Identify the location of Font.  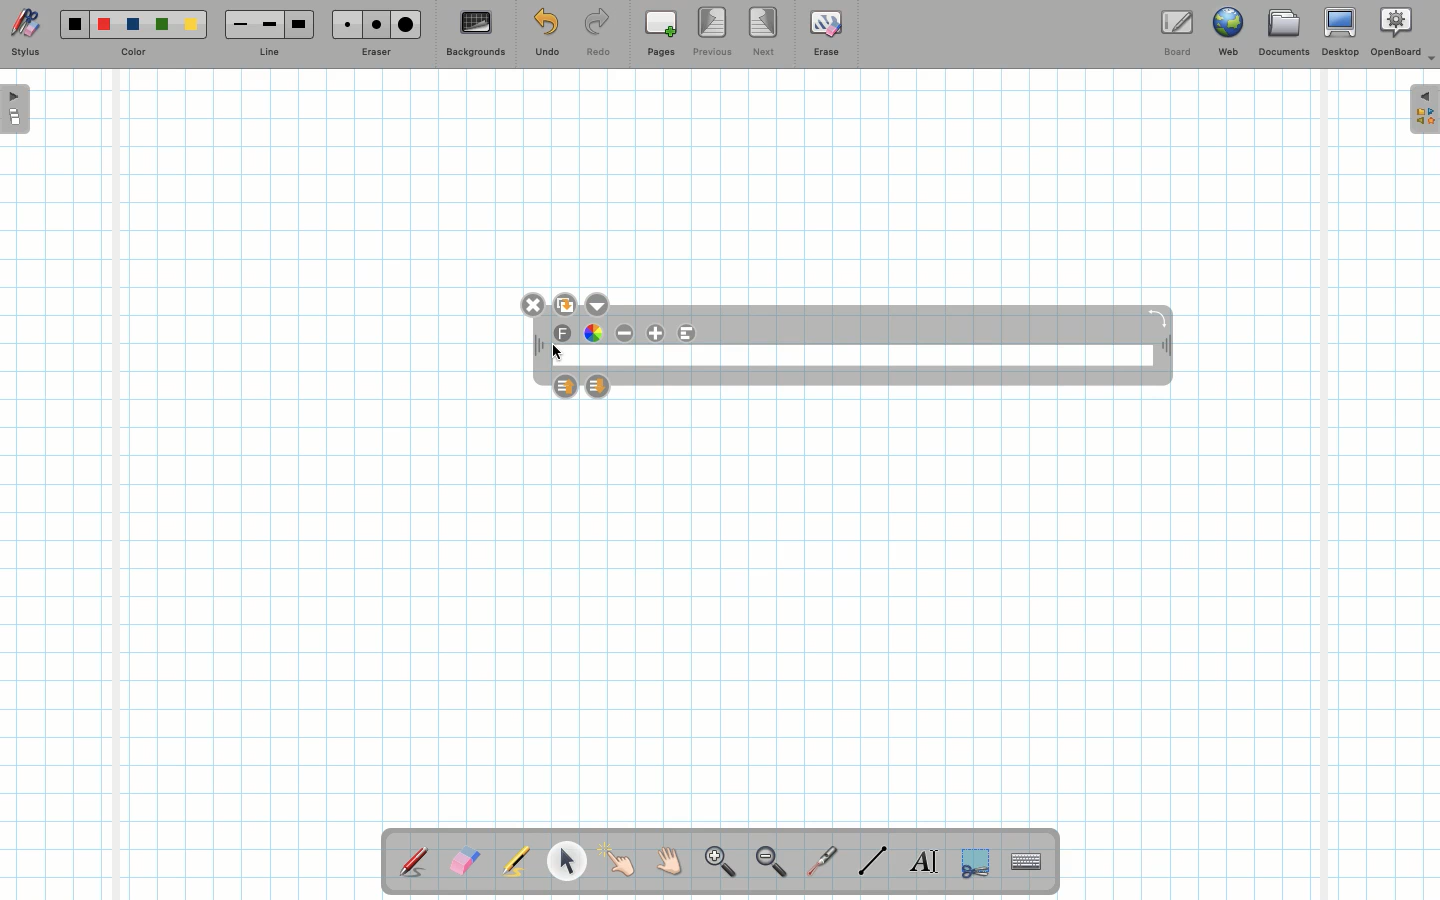
(564, 334).